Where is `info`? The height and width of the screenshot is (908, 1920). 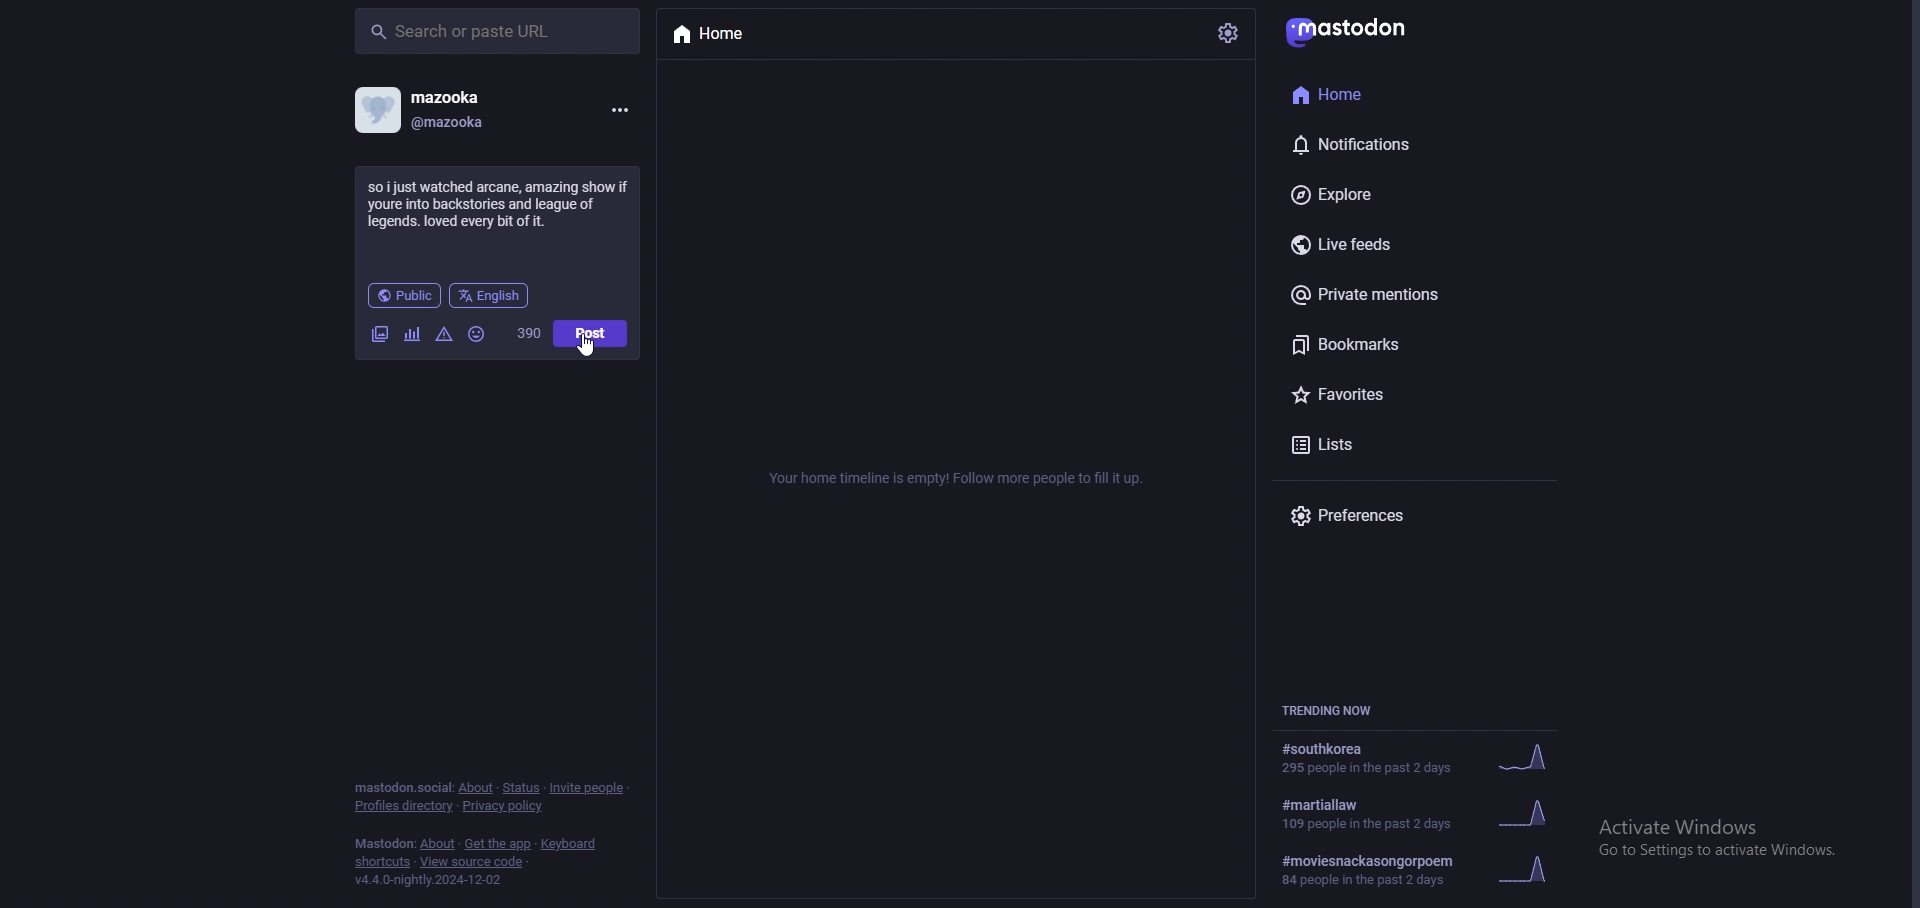 info is located at coordinates (954, 476).